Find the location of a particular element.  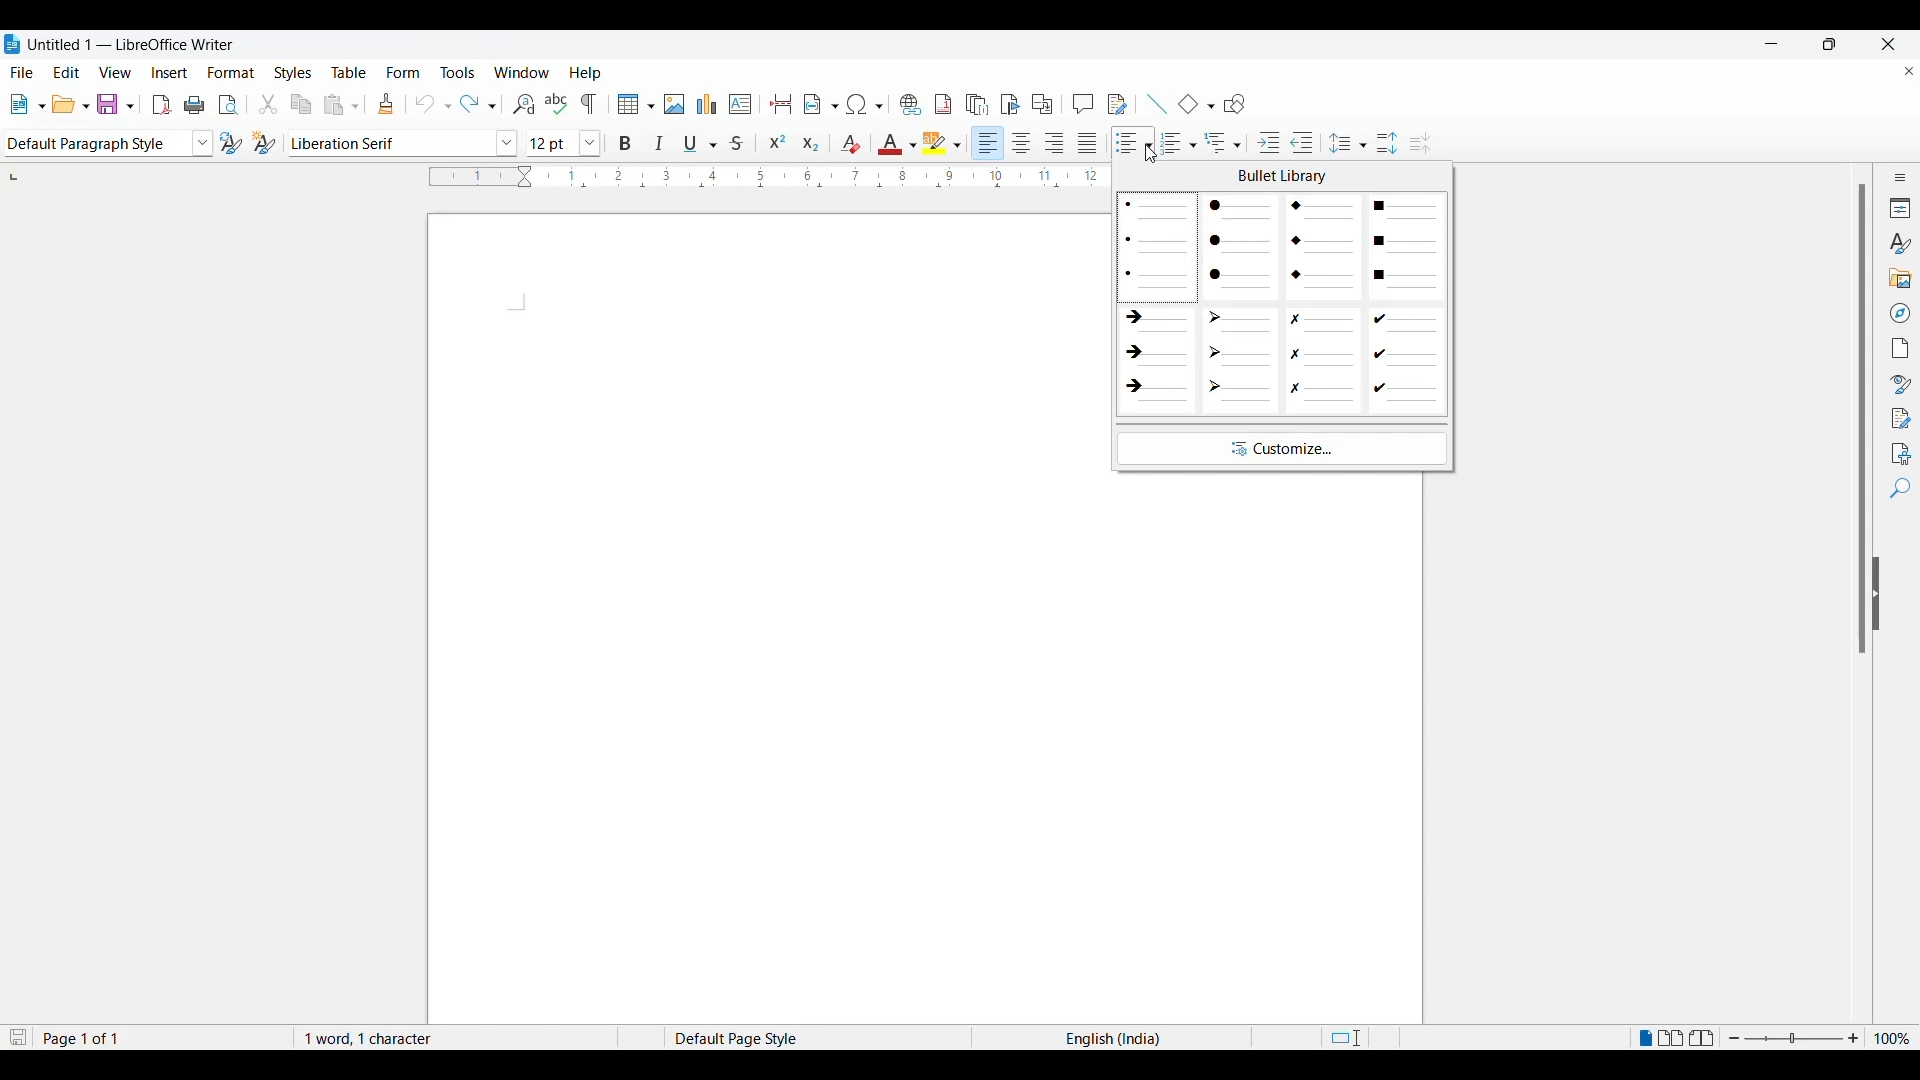

insert endnote is located at coordinates (976, 103).